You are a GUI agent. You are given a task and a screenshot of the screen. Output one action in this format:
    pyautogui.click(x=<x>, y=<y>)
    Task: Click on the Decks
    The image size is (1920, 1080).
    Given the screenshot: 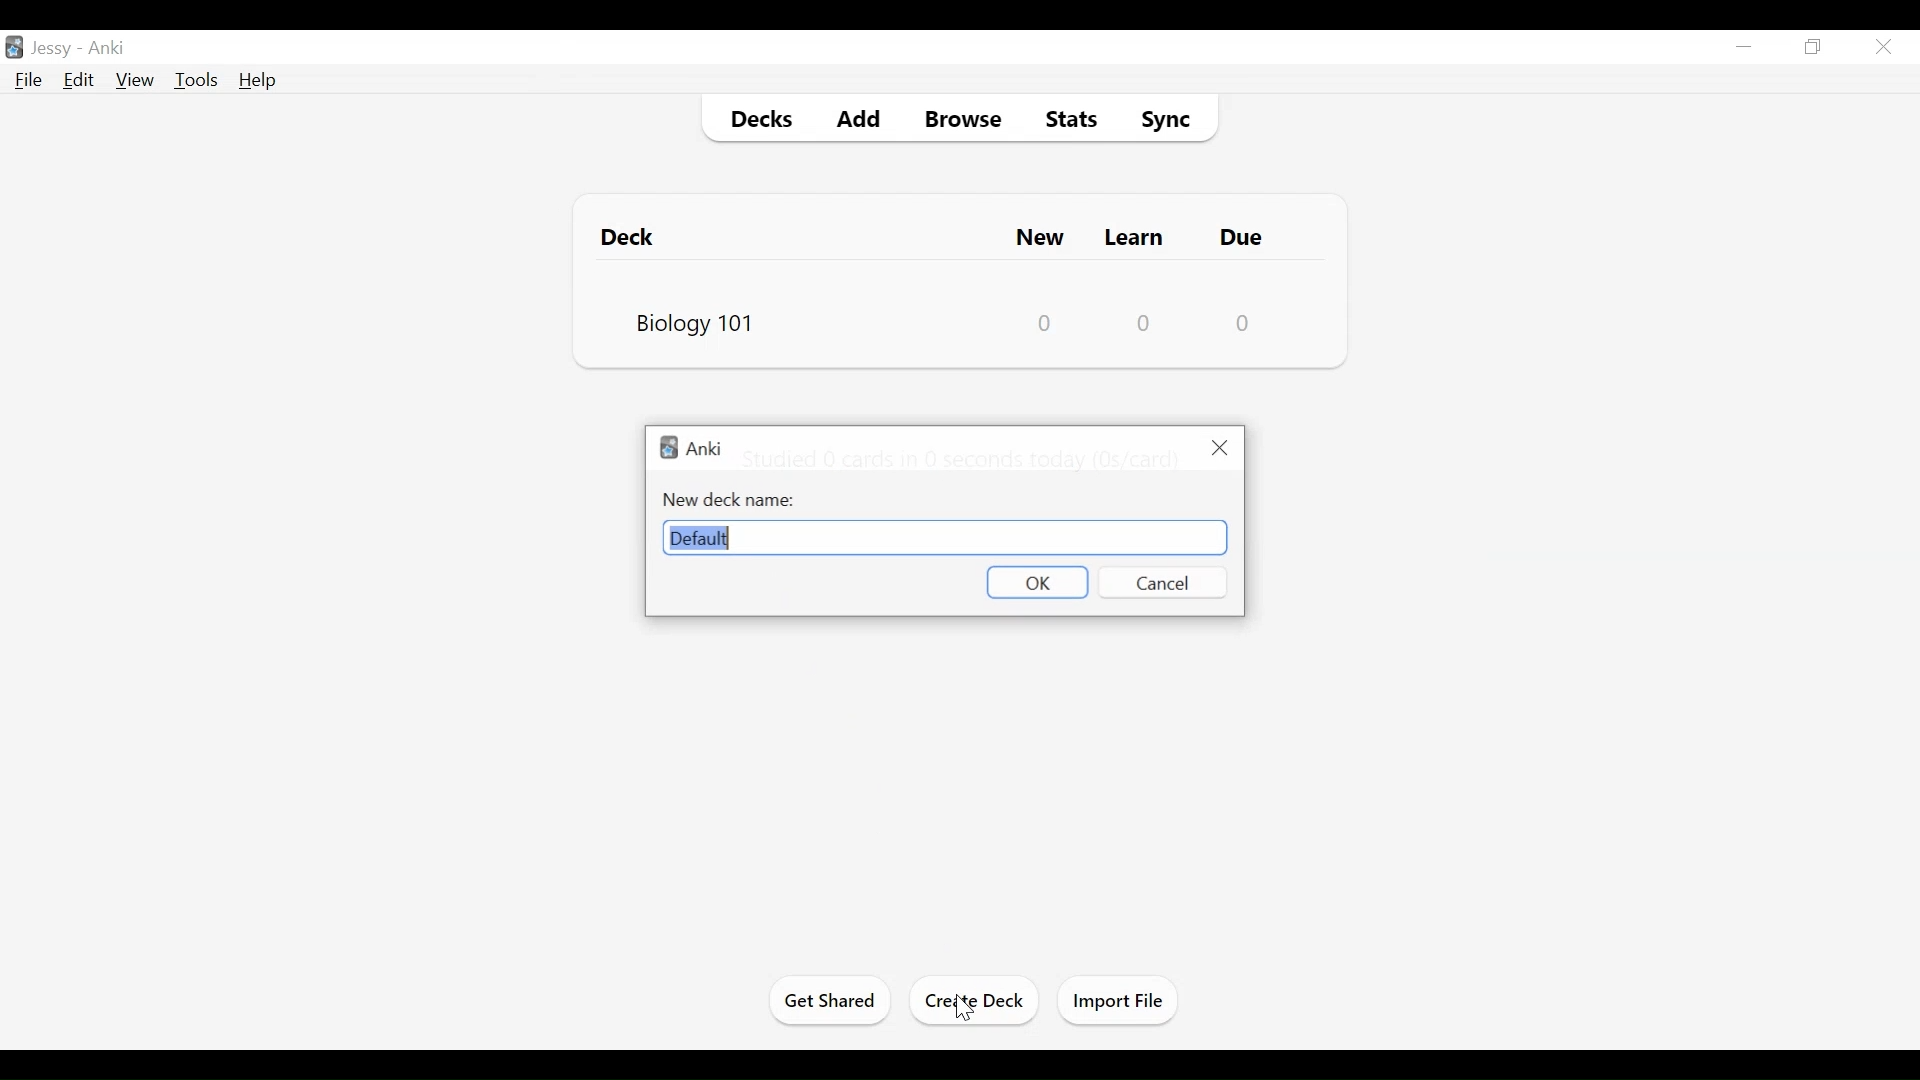 What is the action you would take?
    pyautogui.click(x=755, y=117)
    